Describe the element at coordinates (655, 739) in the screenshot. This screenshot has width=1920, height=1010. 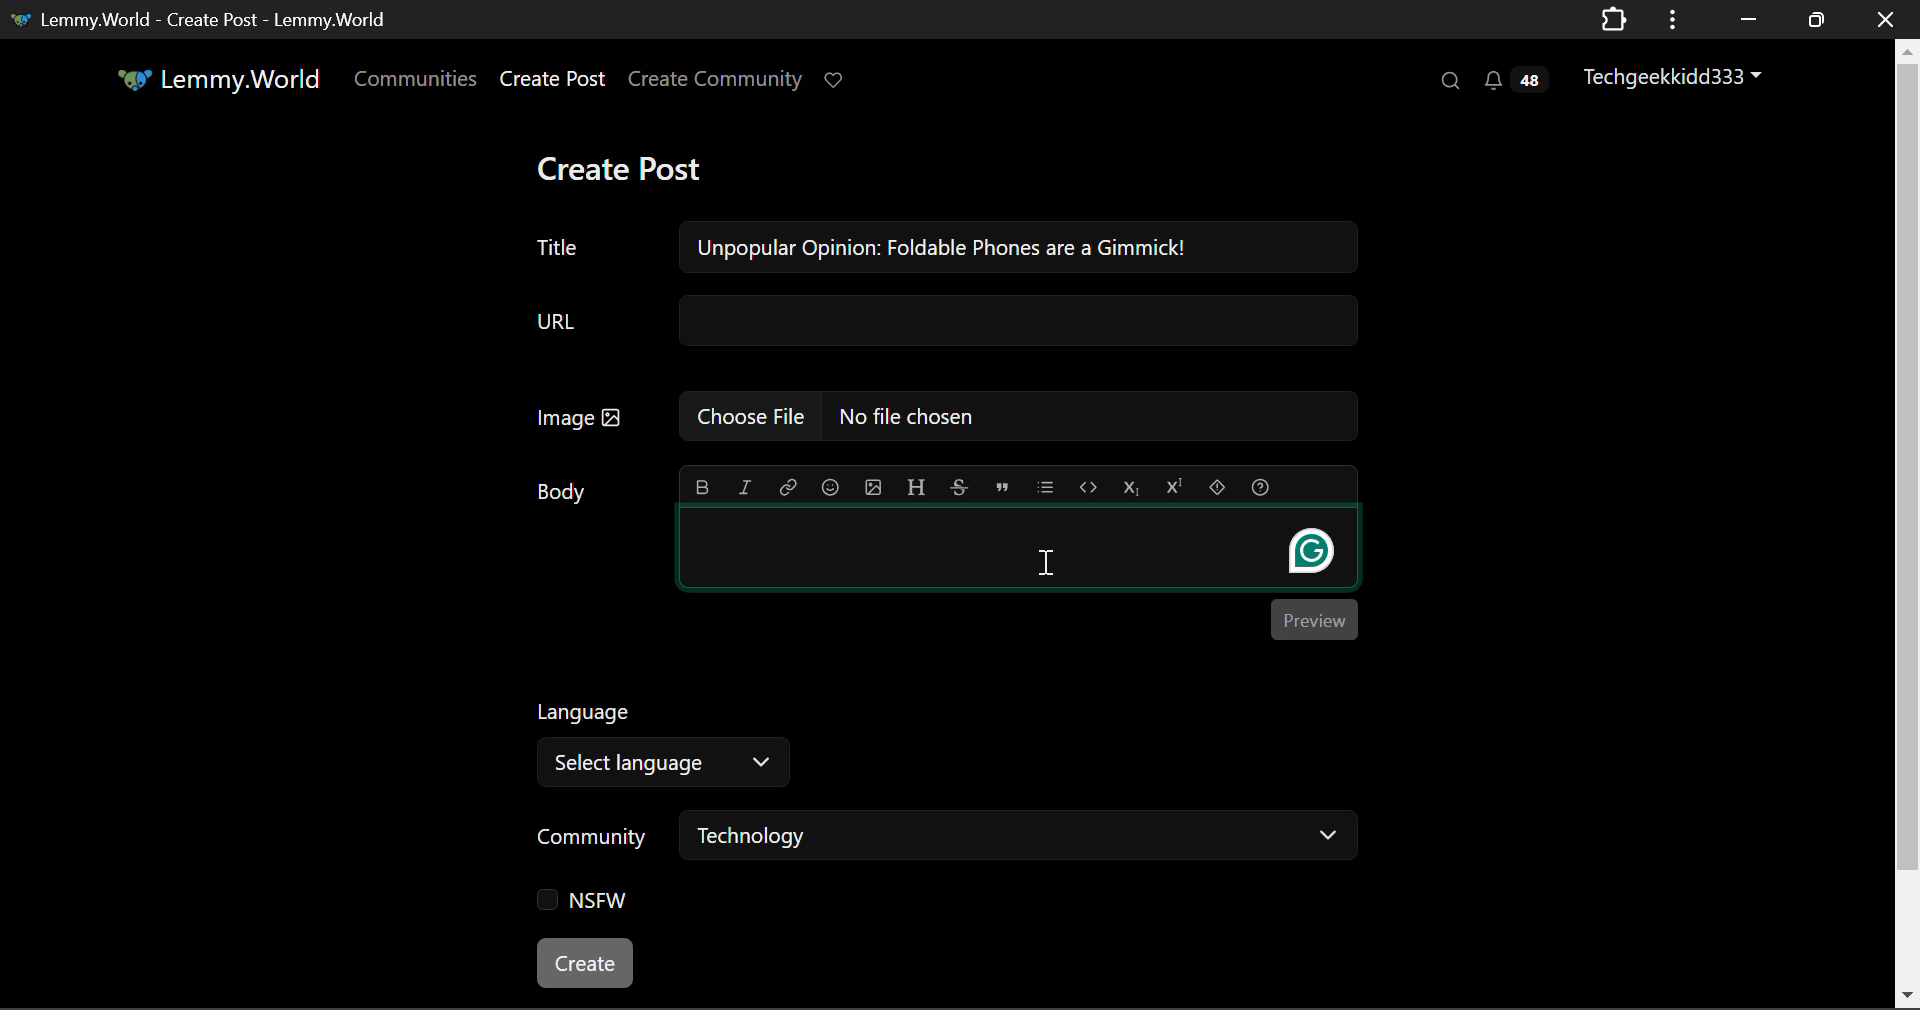
I see `Select Post Language` at that location.